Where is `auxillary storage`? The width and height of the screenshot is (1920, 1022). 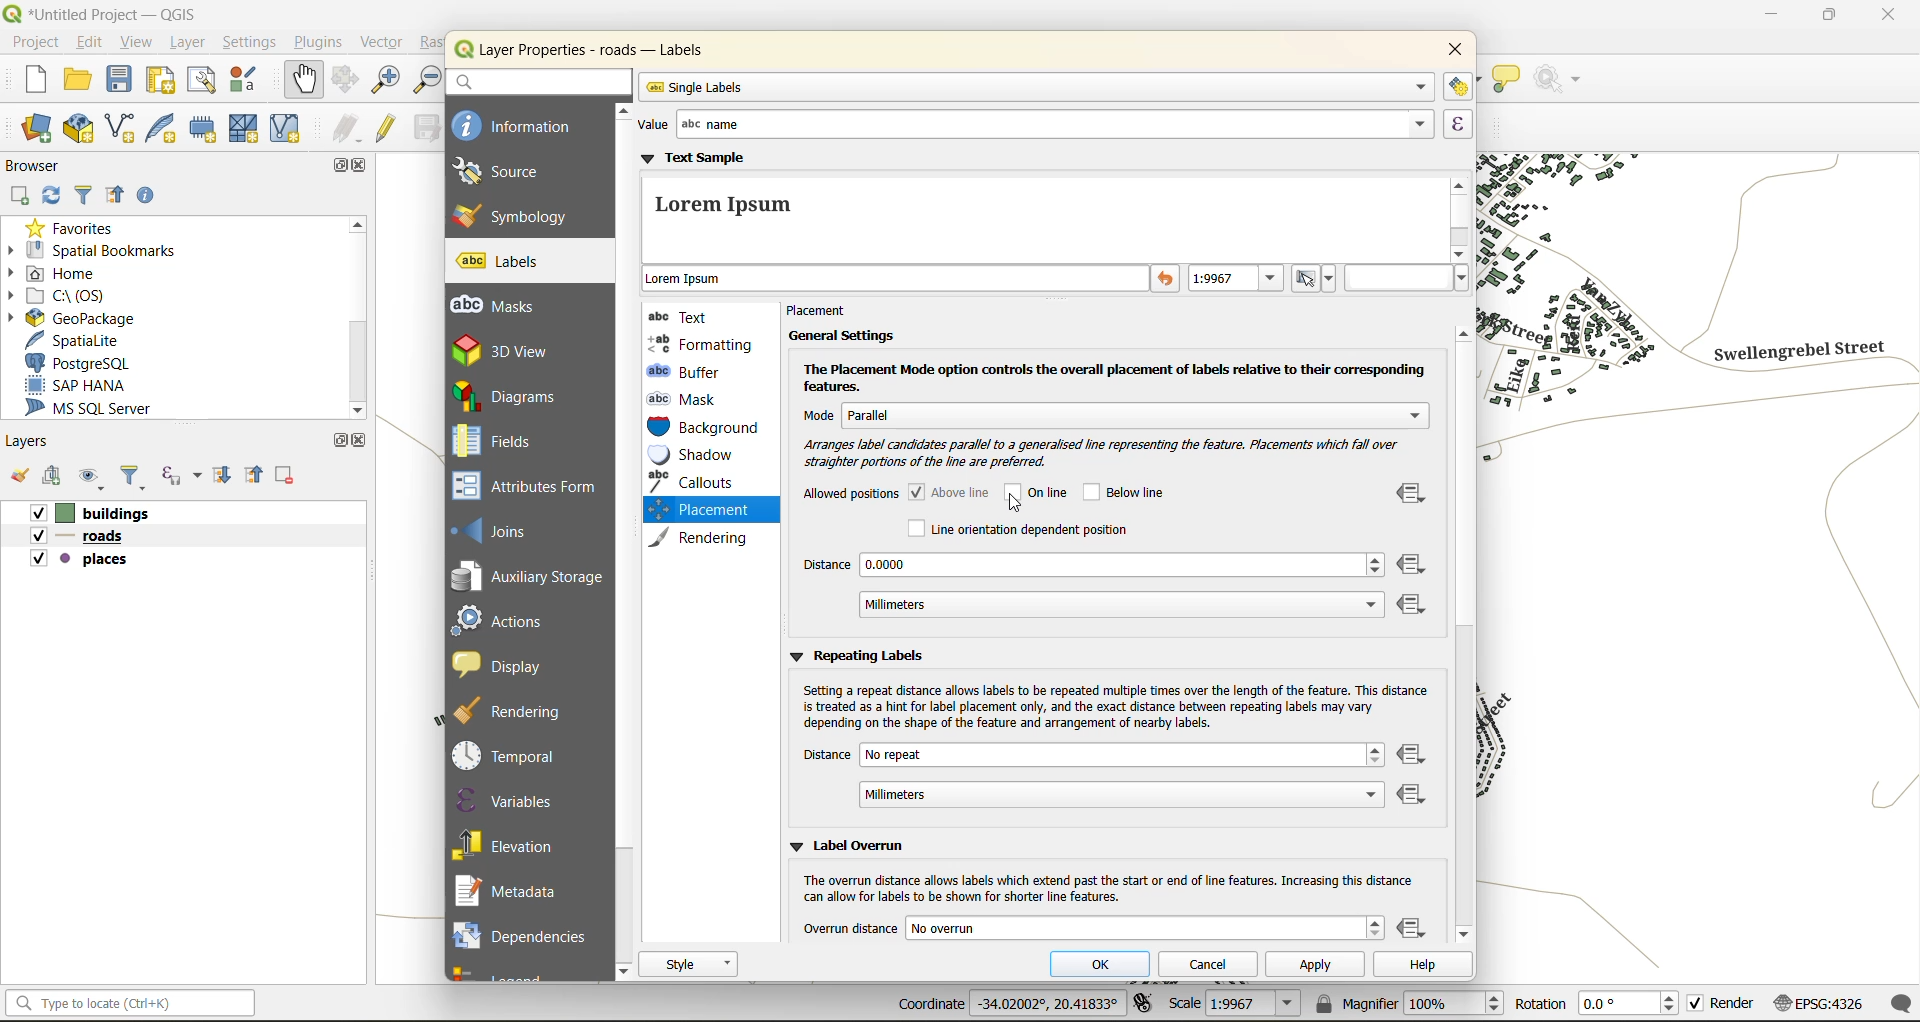
auxillary storage is located at coordinates (529, 580).